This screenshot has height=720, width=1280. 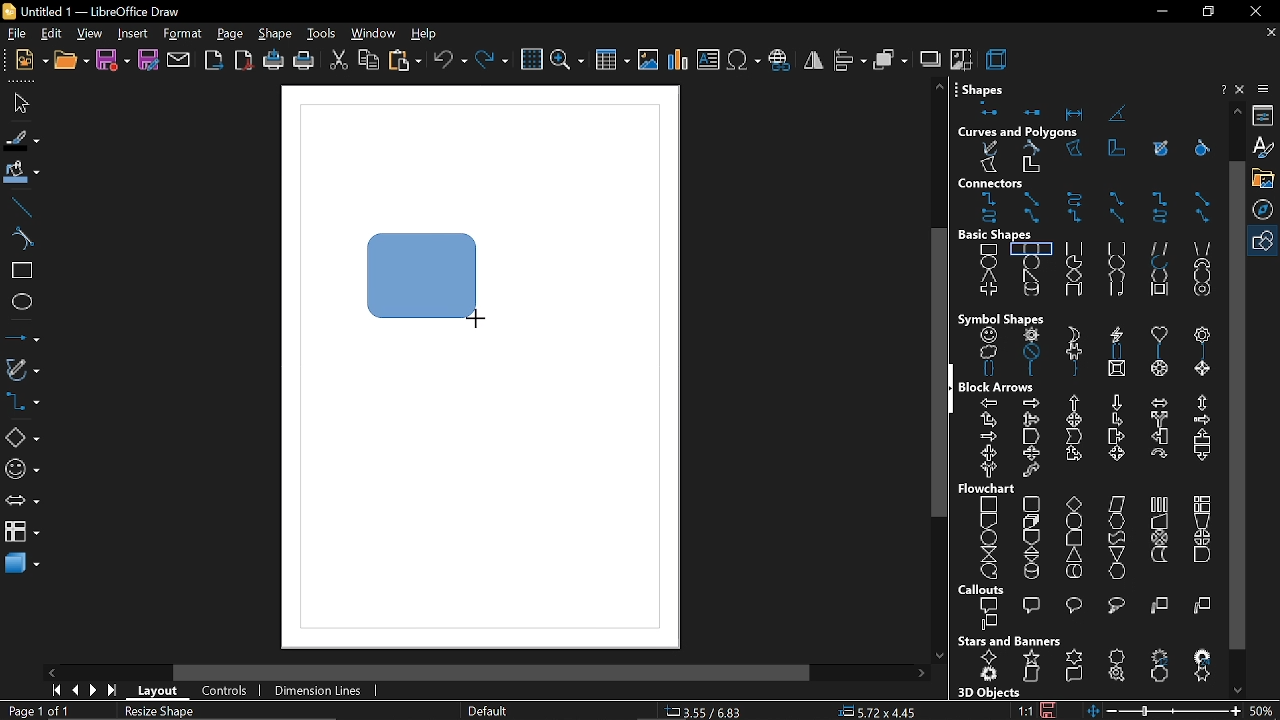 I want to click on symbol shapes, so click(x=22, y=470).